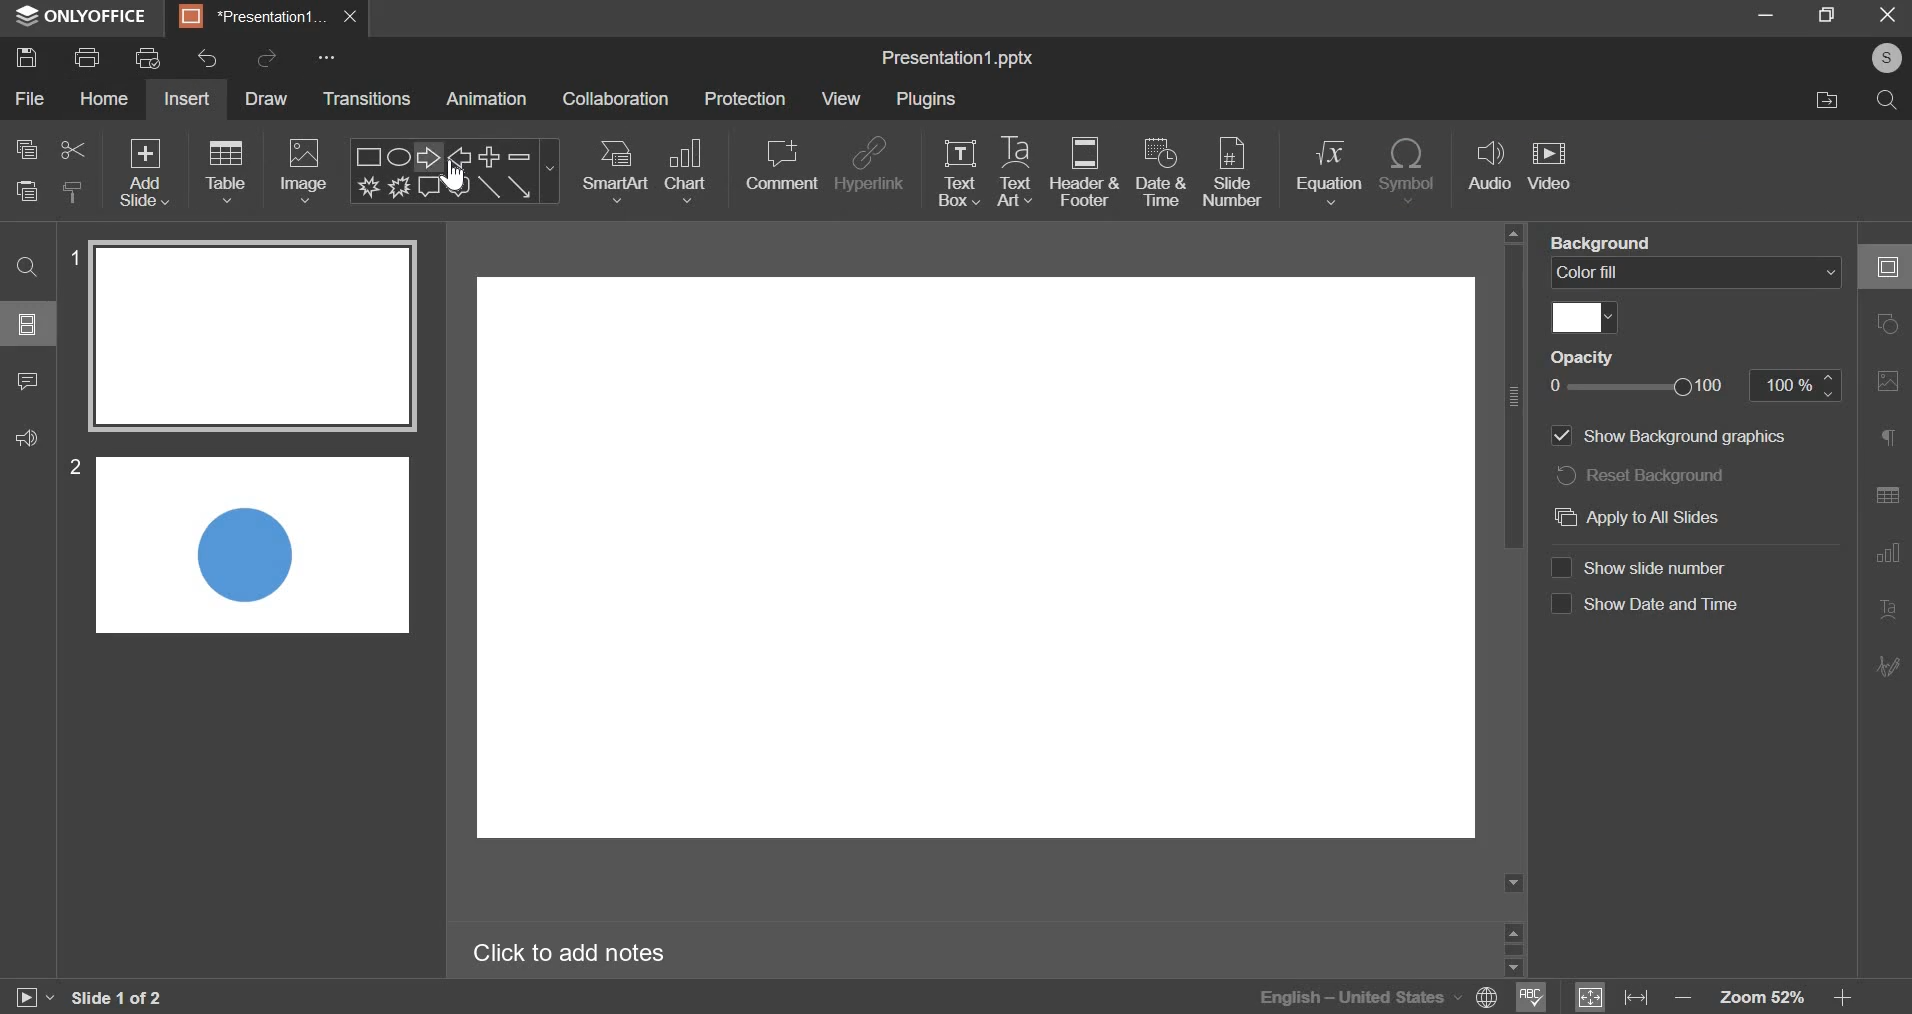 The width and height of the screenshot is (1912, 1014). What do you see at coordinates (148, 56) in the screenshot?
I see `print preview` at bounding box center [148, 56].